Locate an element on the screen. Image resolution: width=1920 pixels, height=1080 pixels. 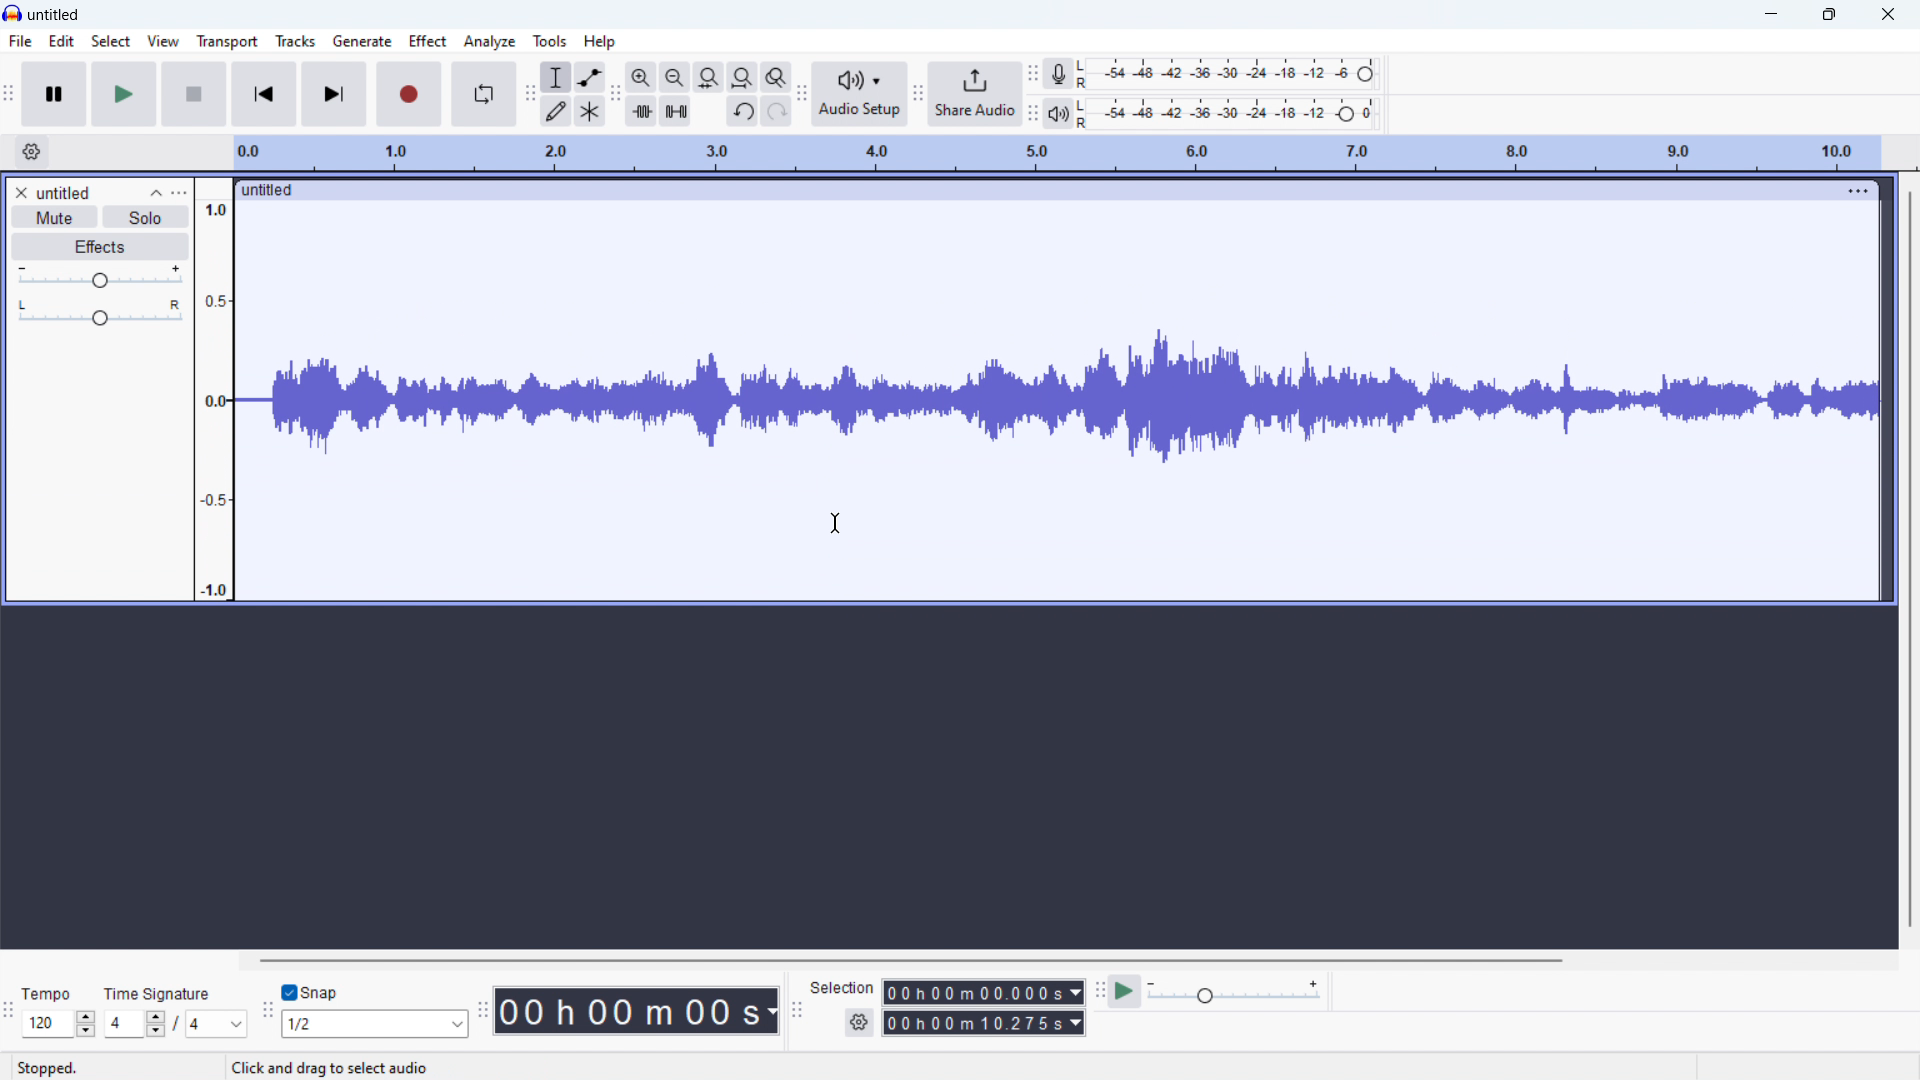
toggle zoom is located at coordinates (776, 77).